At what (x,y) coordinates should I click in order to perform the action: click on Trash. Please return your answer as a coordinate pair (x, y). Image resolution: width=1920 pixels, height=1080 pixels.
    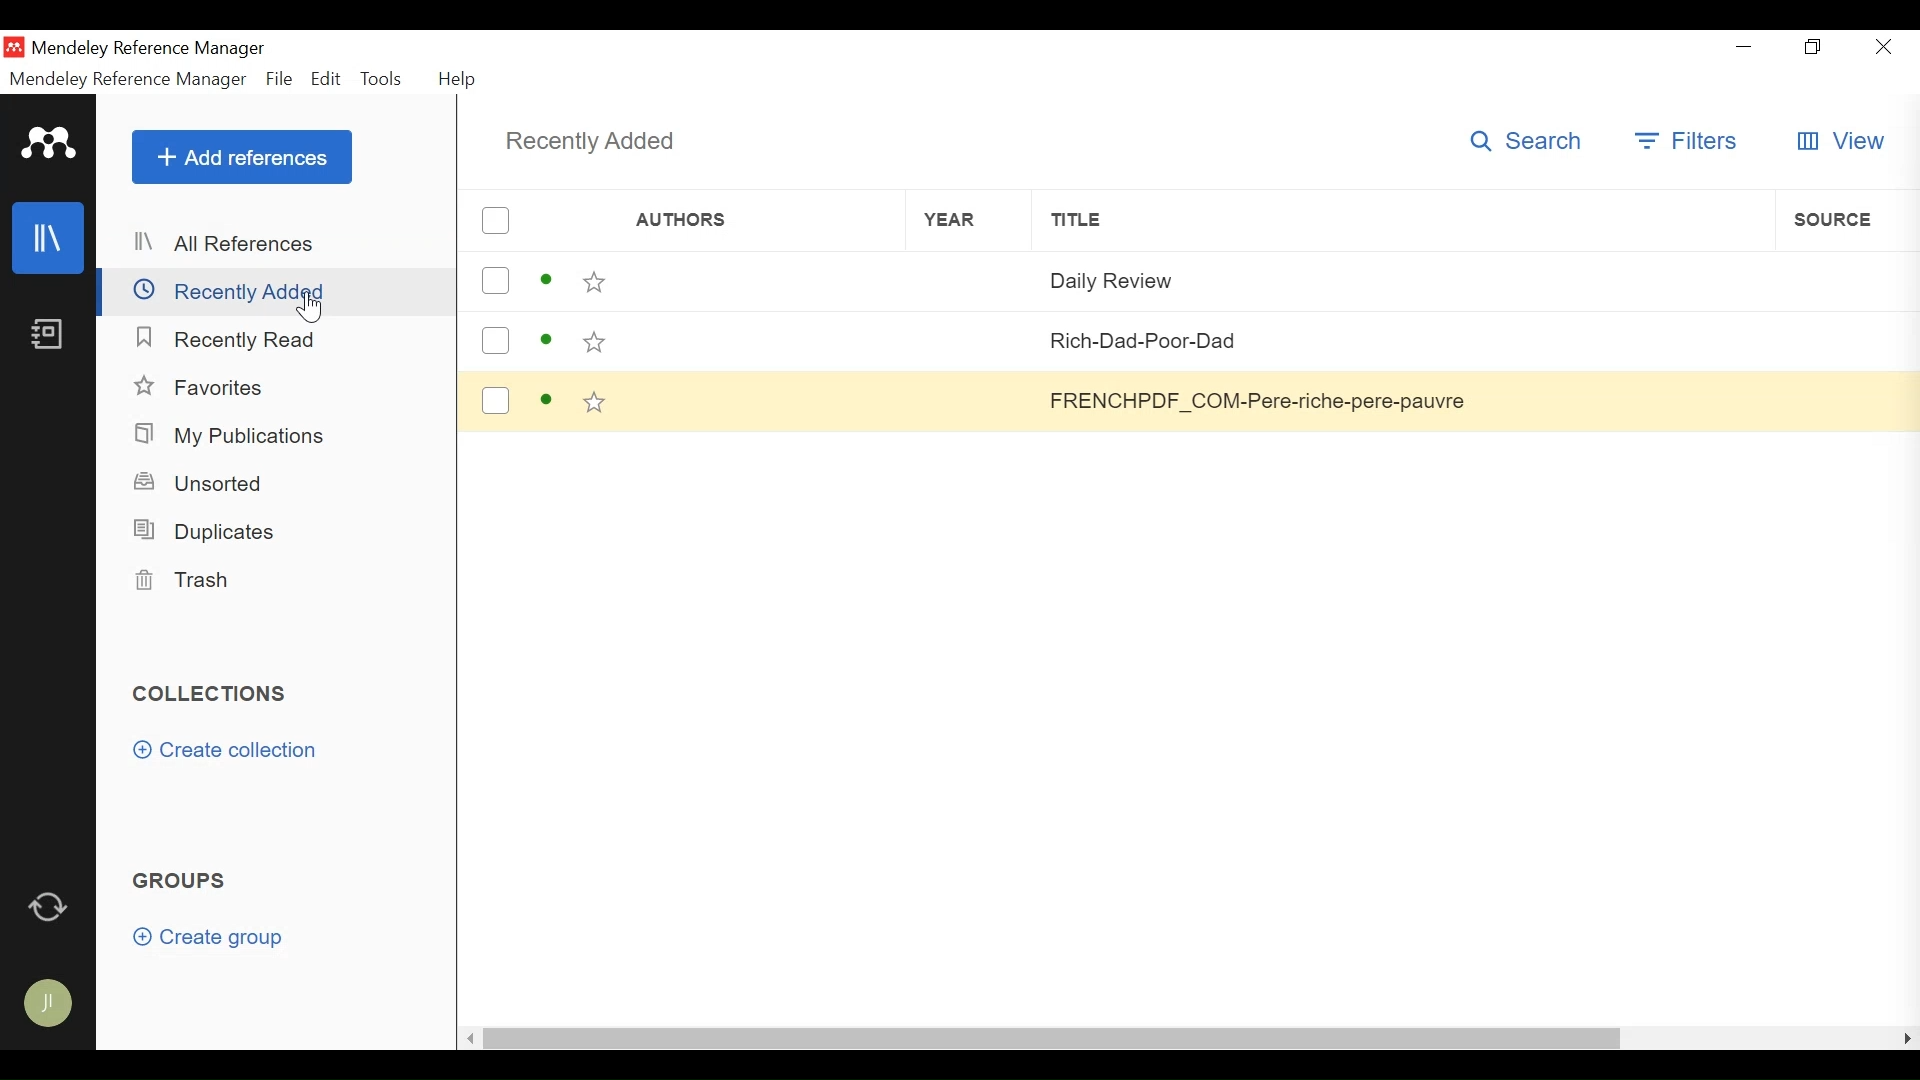
    Looking at the image, I should click on (203, 581).